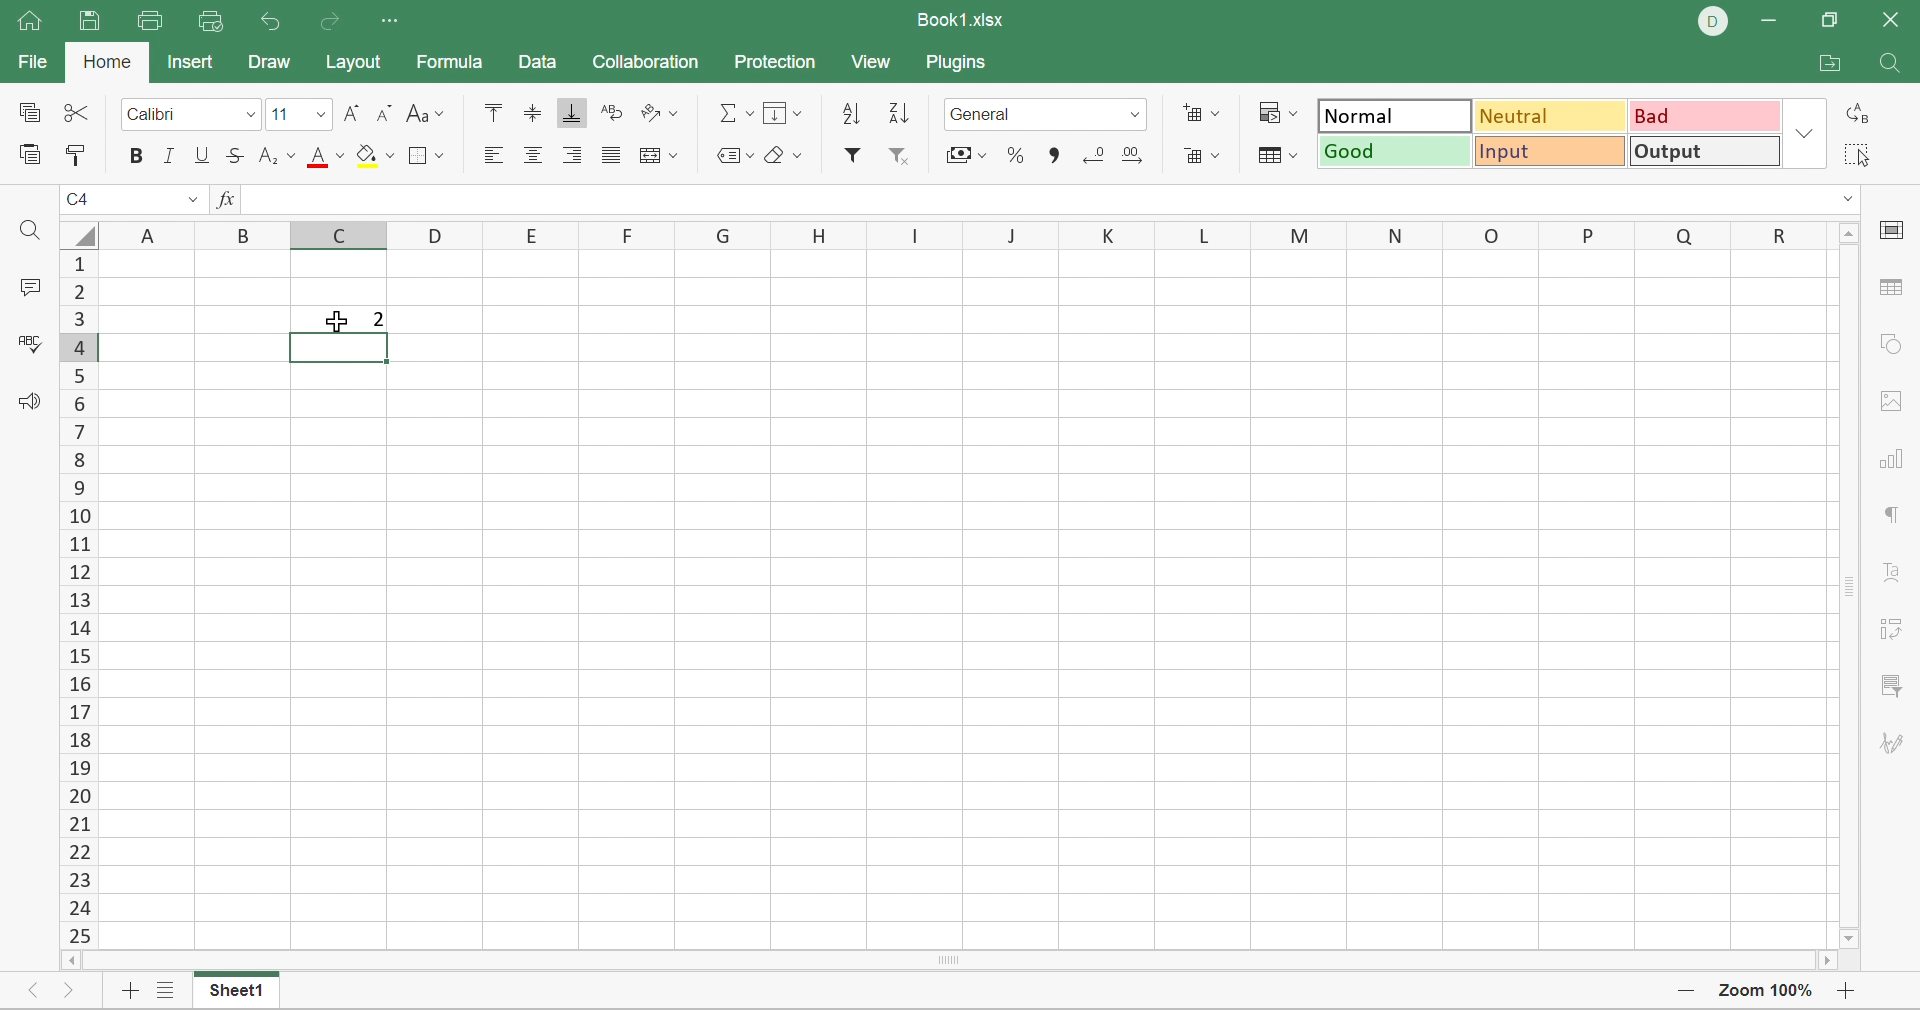  Describe the element at coordinates (1547, 118) in the screenshot. I see `Neutral` at that location.